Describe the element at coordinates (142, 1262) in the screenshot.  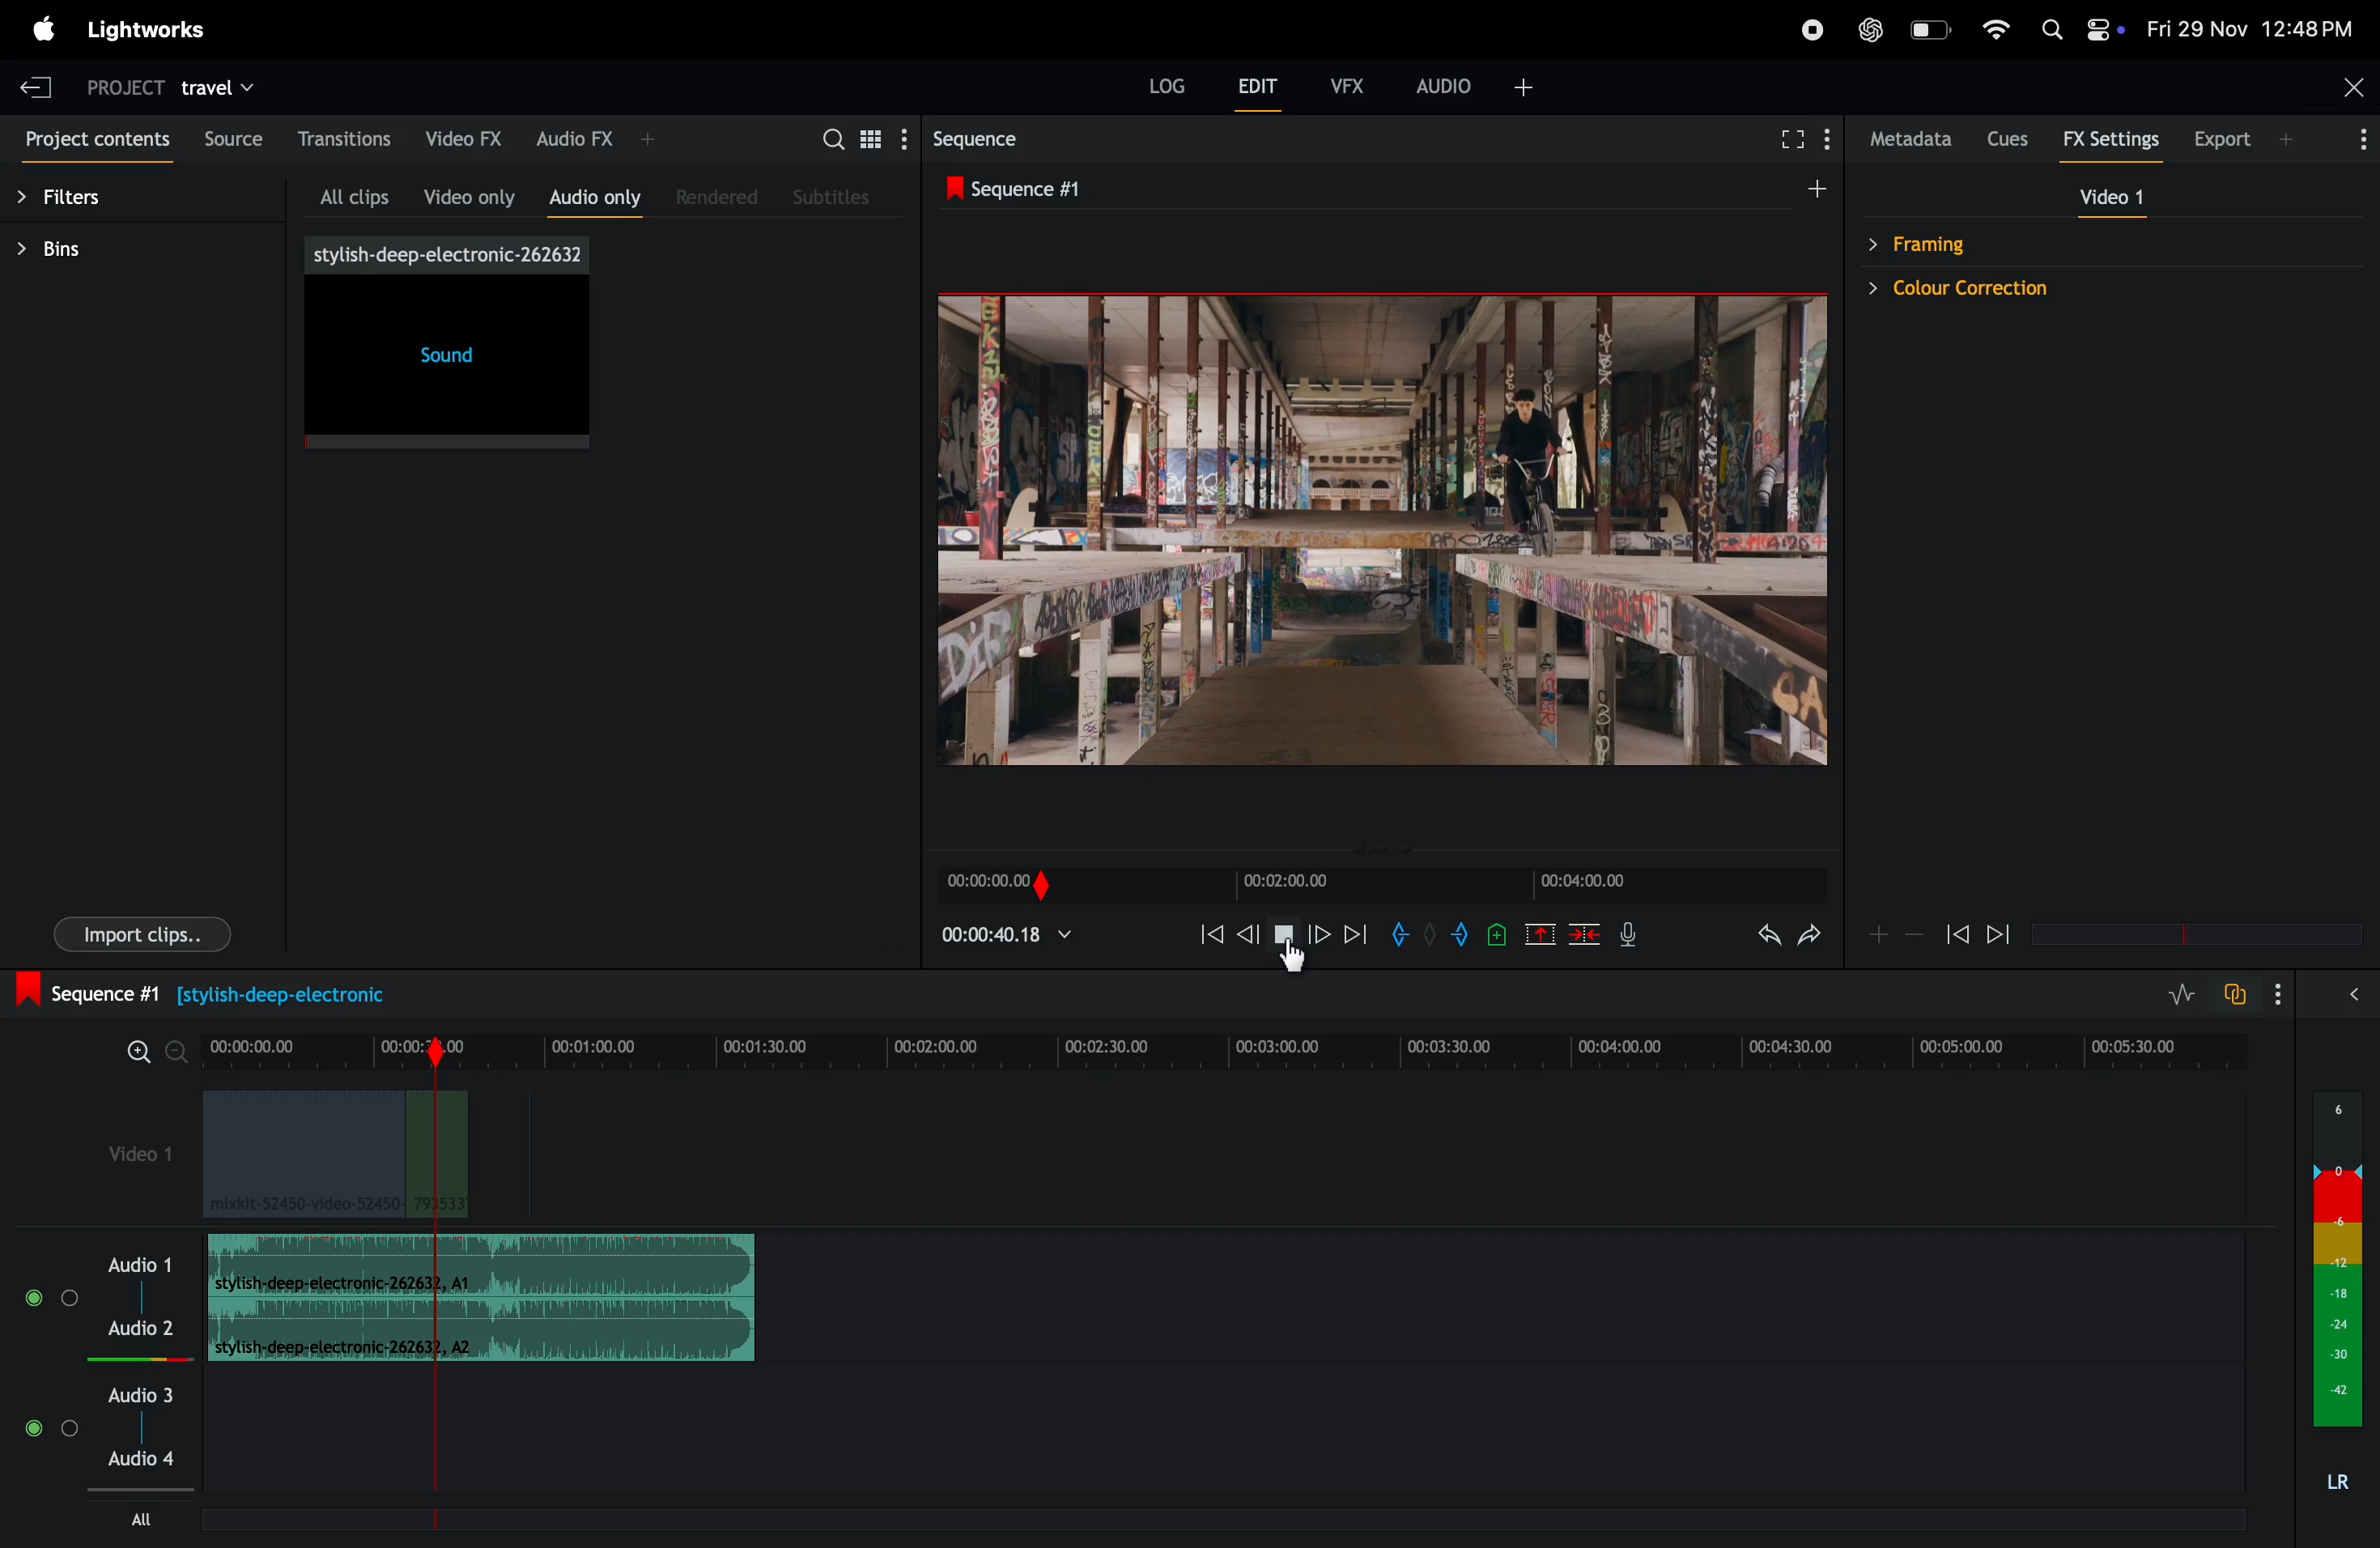
I see `audio` at that location.